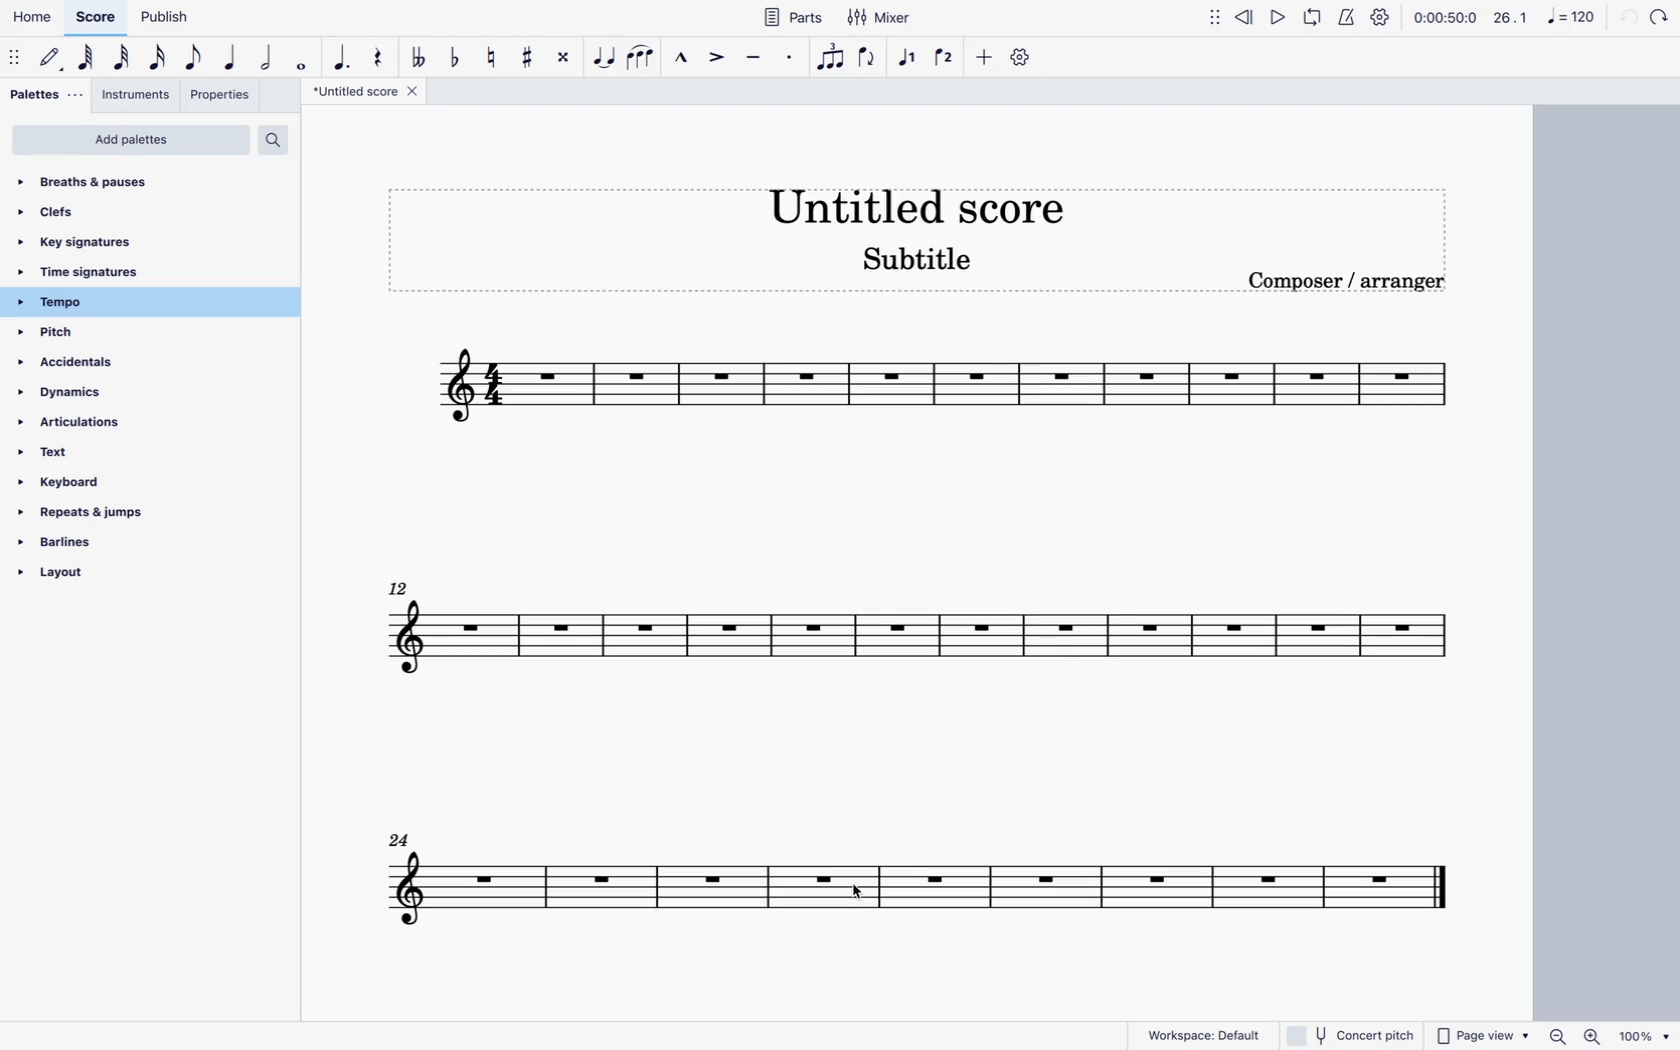 This screenshot has width=1680, height=1050. Describe the element at coordinates (1209, 16) in the screenshot. I see `move` at that location.